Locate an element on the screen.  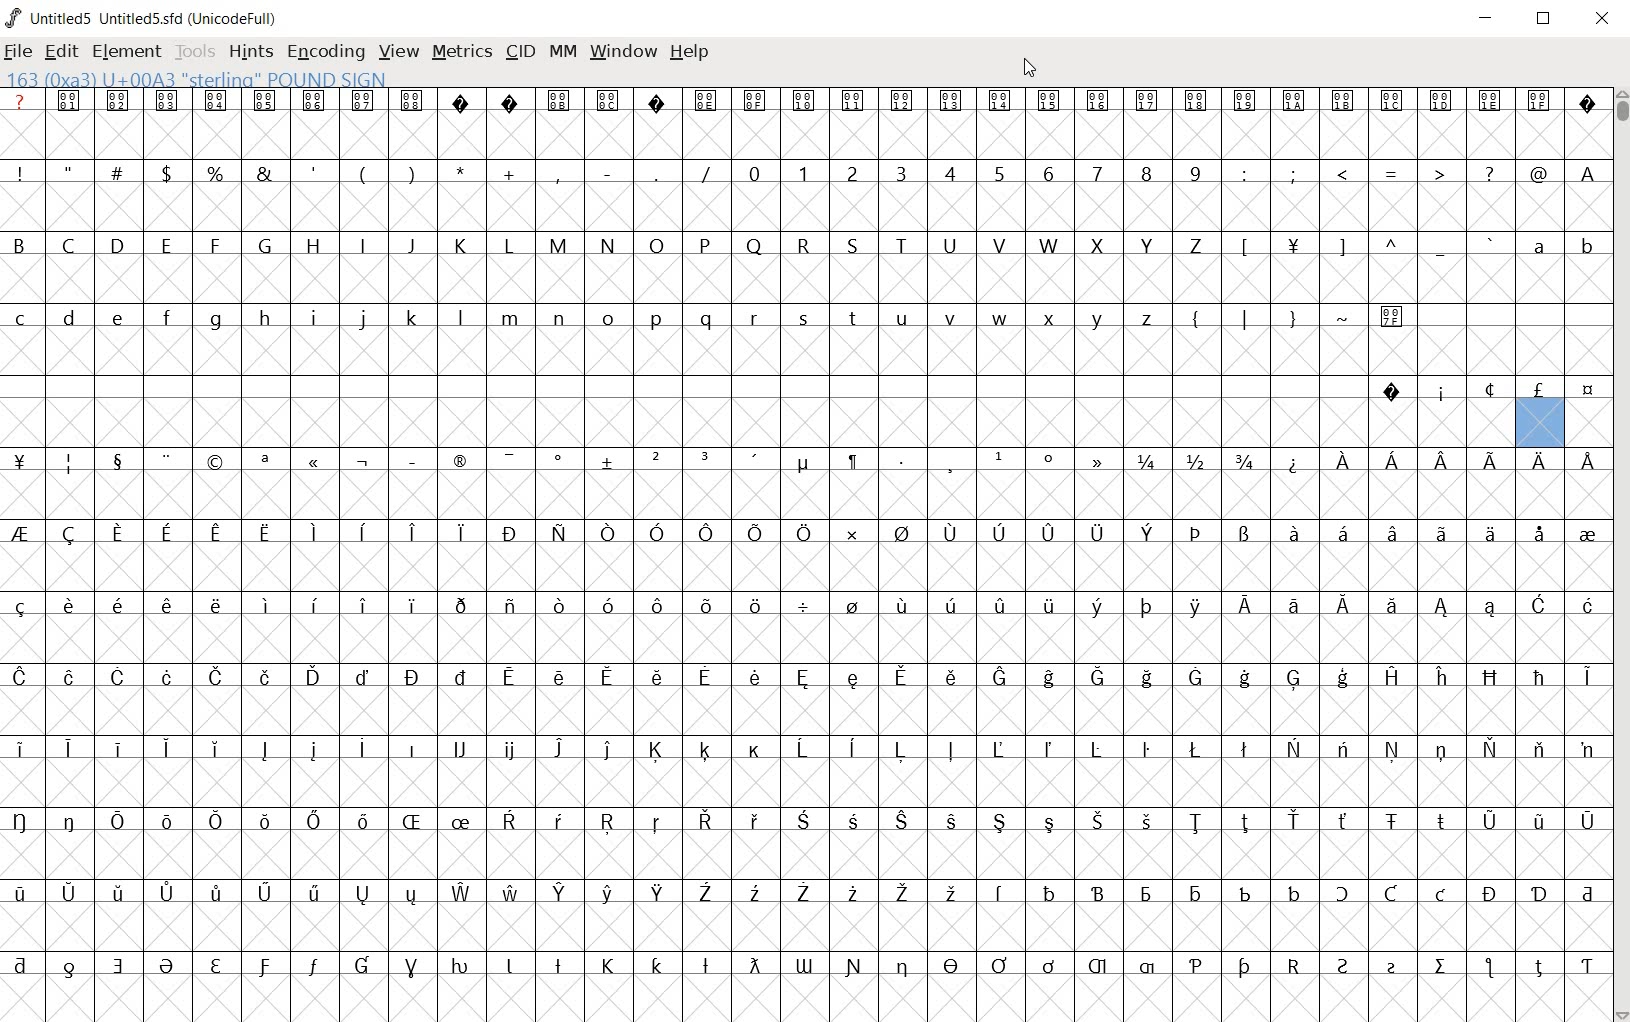
Symbol is located at coordinates (752, 966).